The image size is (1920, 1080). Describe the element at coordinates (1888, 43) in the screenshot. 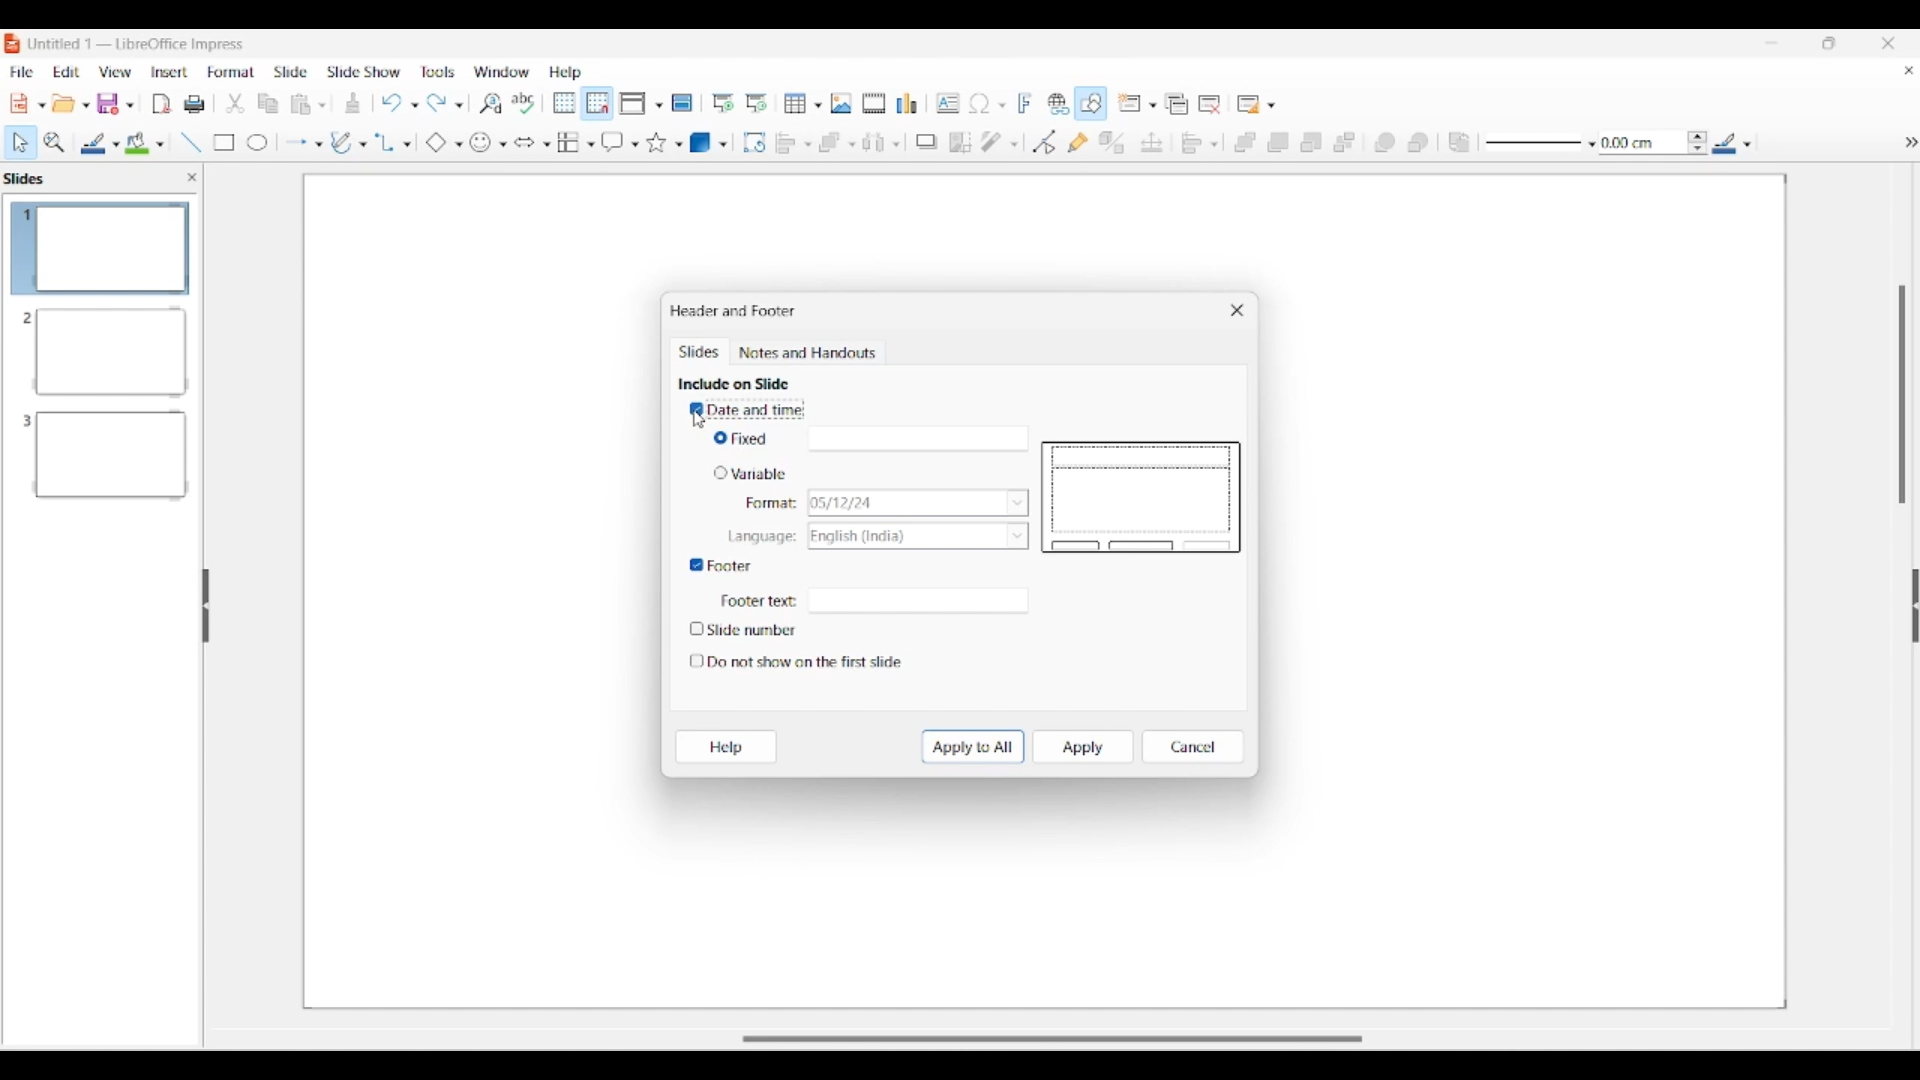

I see `Close interface` at that location.